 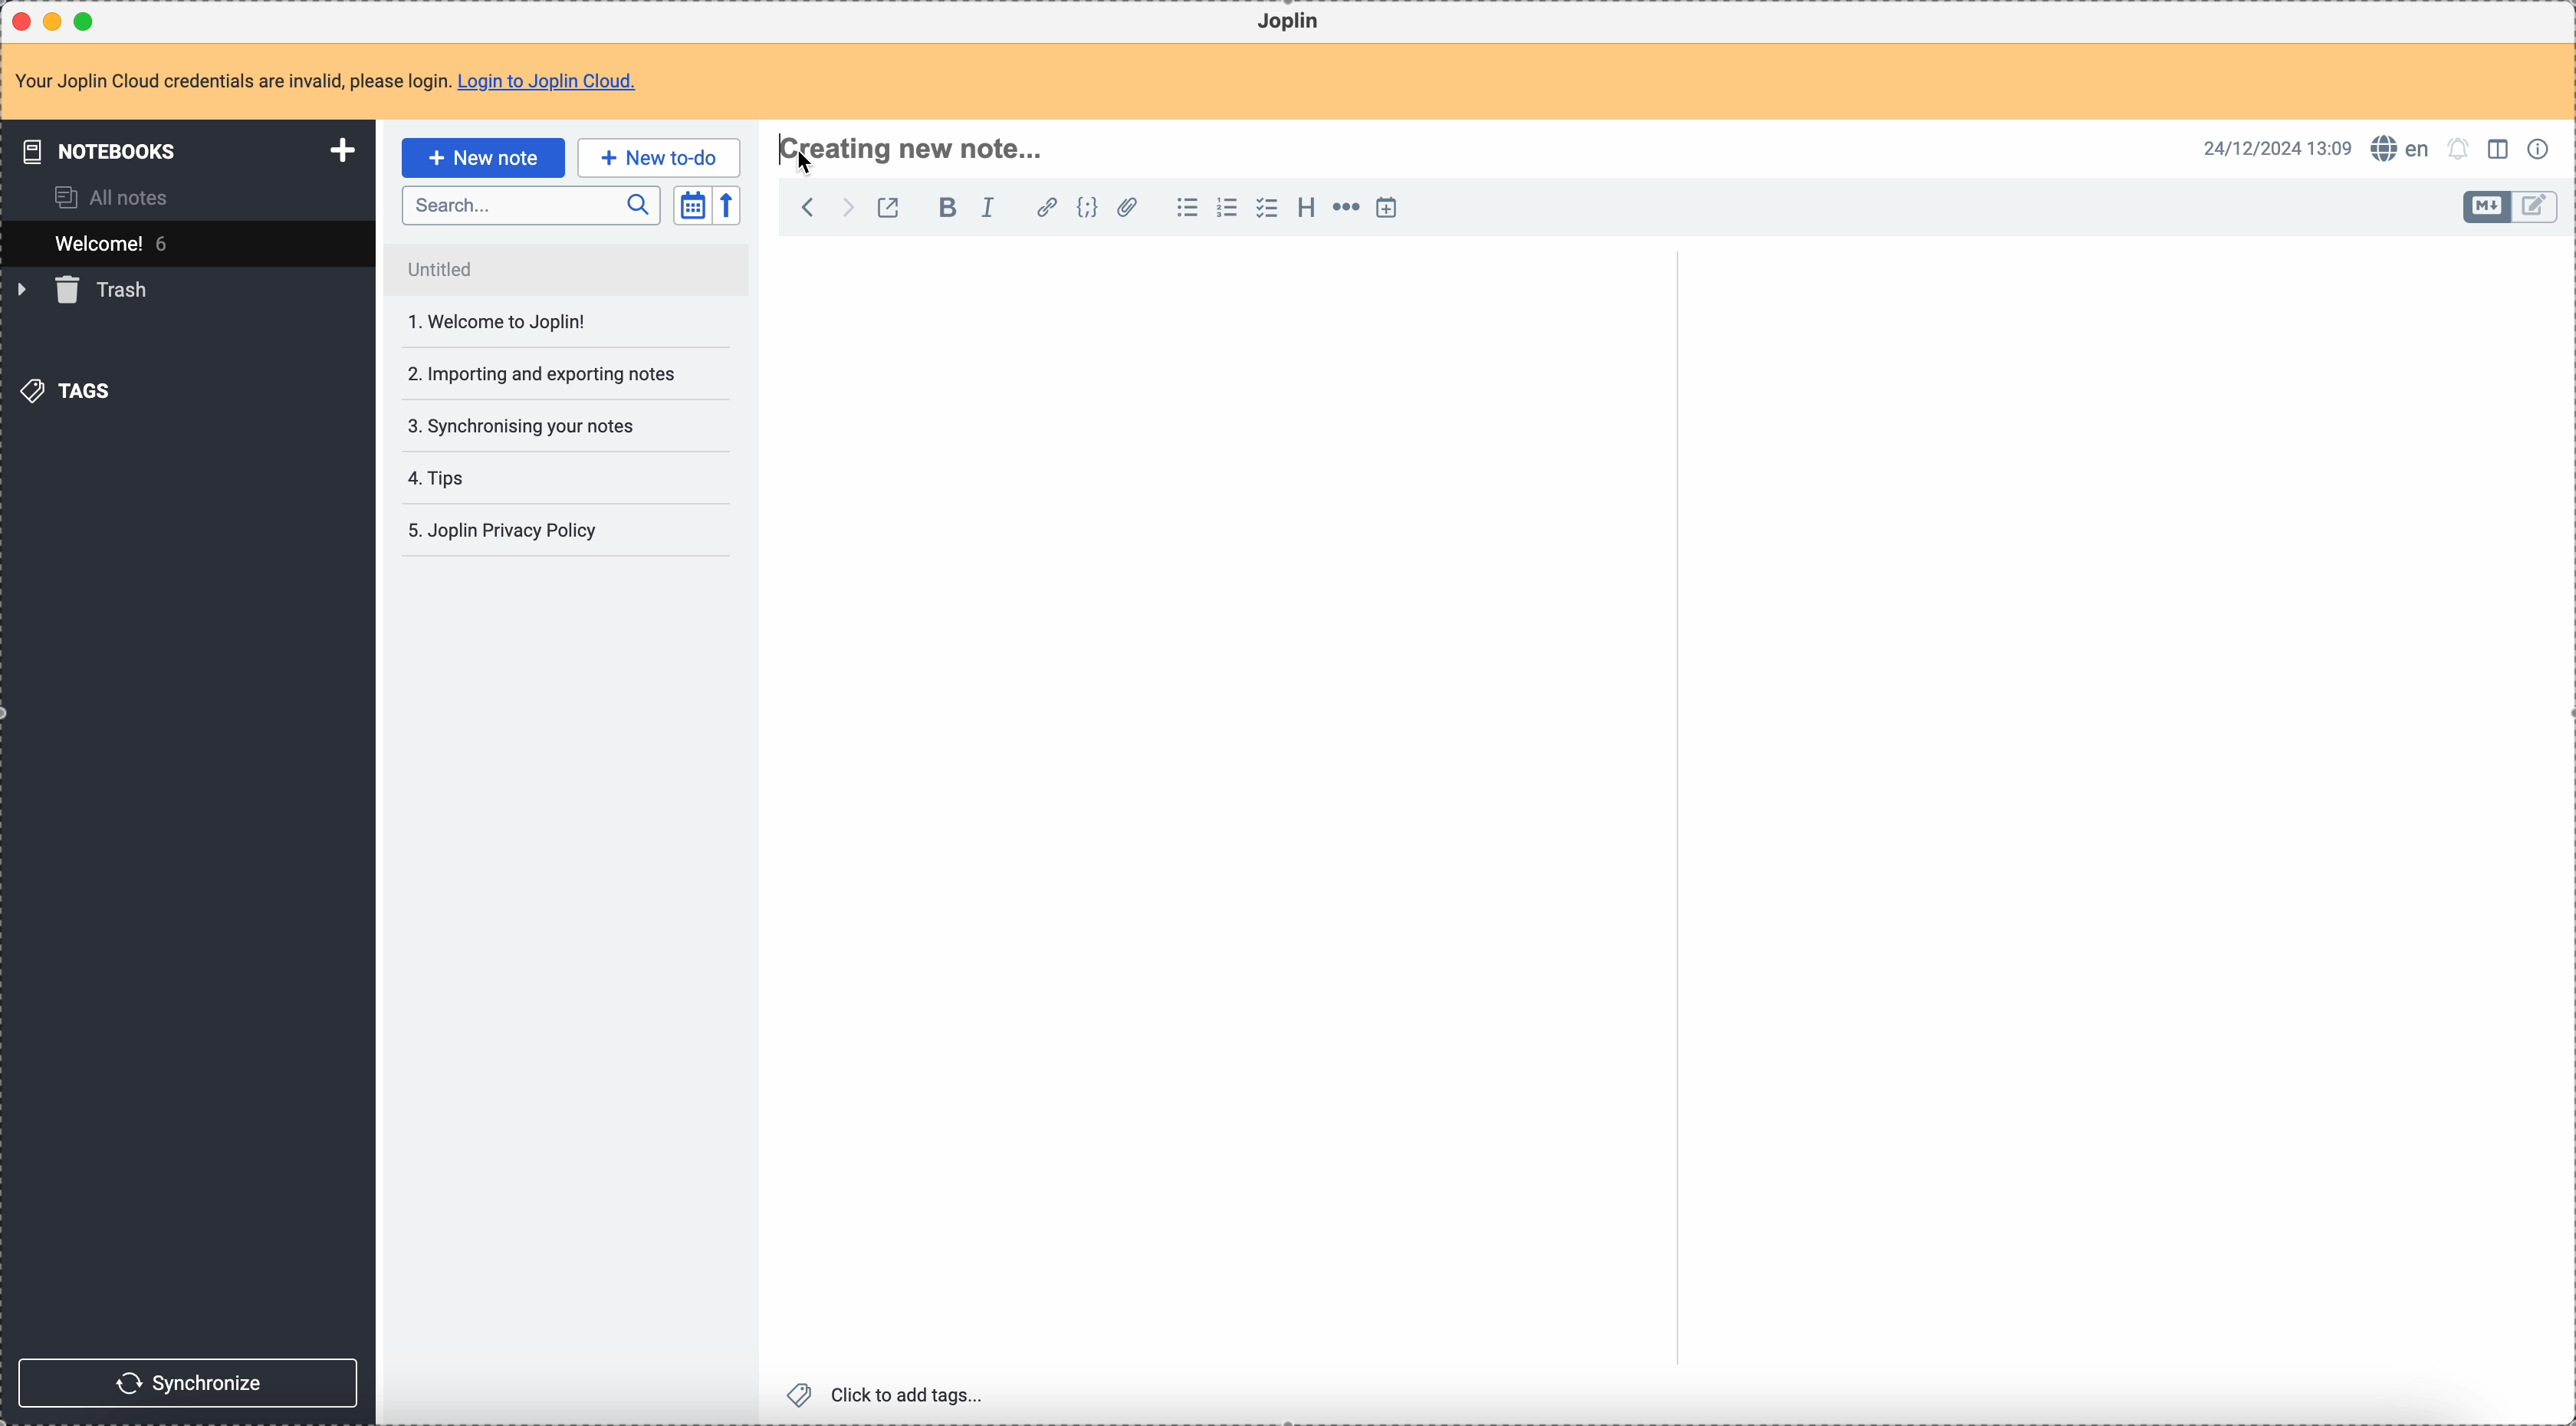 What do you see at coordinates (440, 480) in the screenshot?
I see `tips` at bounding box center [440, 480].